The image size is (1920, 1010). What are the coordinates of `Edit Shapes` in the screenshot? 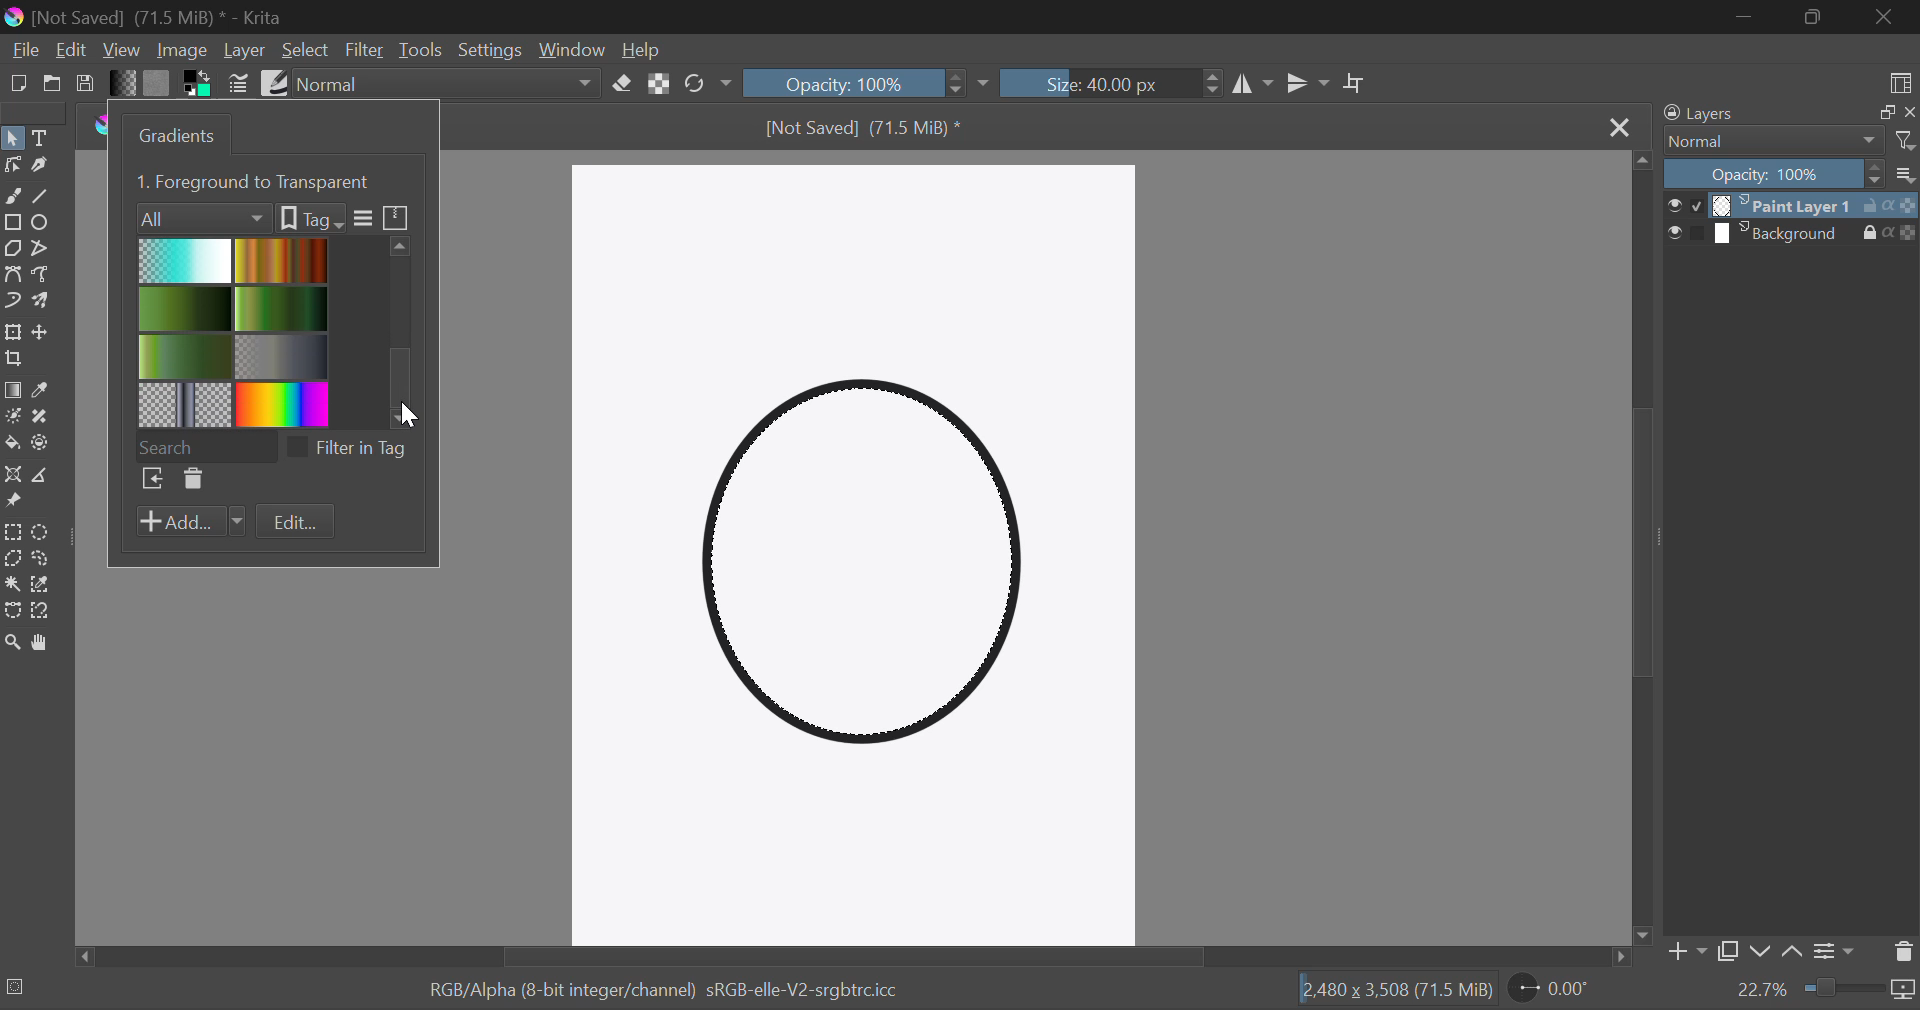 It's located at (12, 167).